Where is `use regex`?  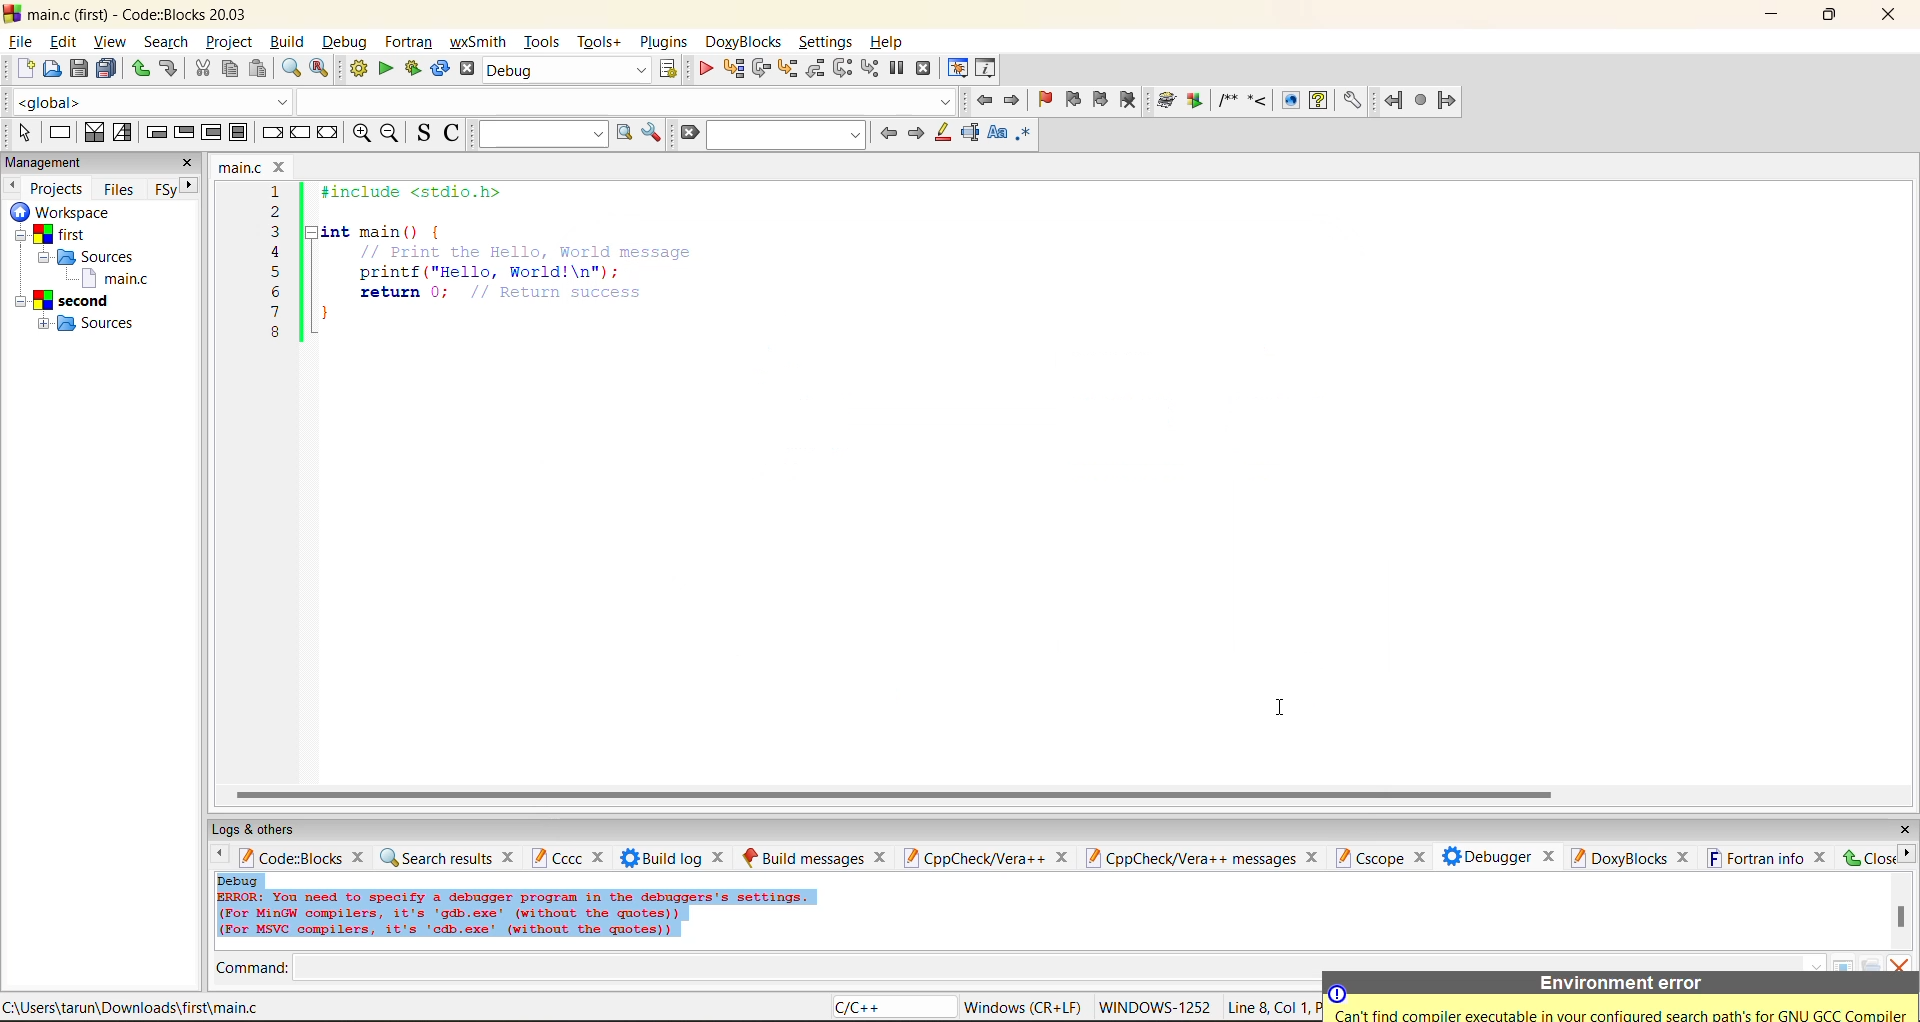
use regex is located at coordinates (1023, 137).